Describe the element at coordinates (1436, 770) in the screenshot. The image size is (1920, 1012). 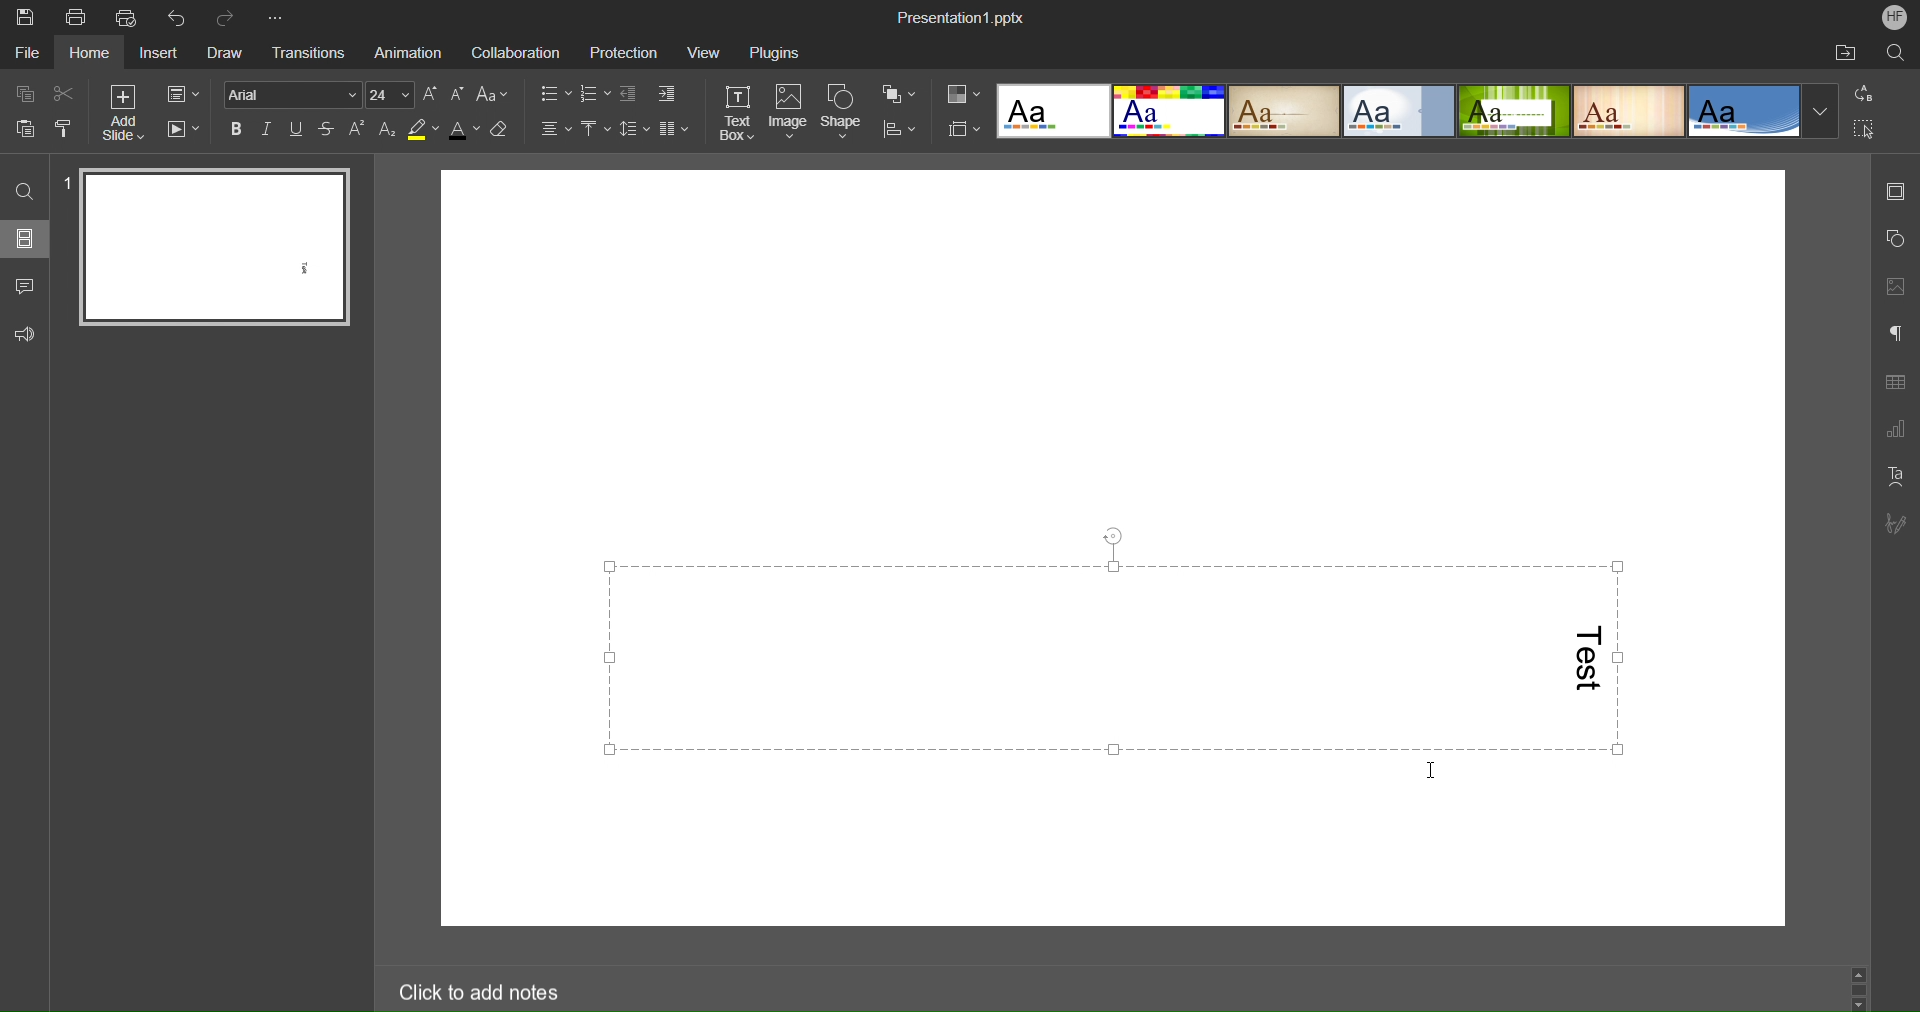
I see `cursor` at that location.